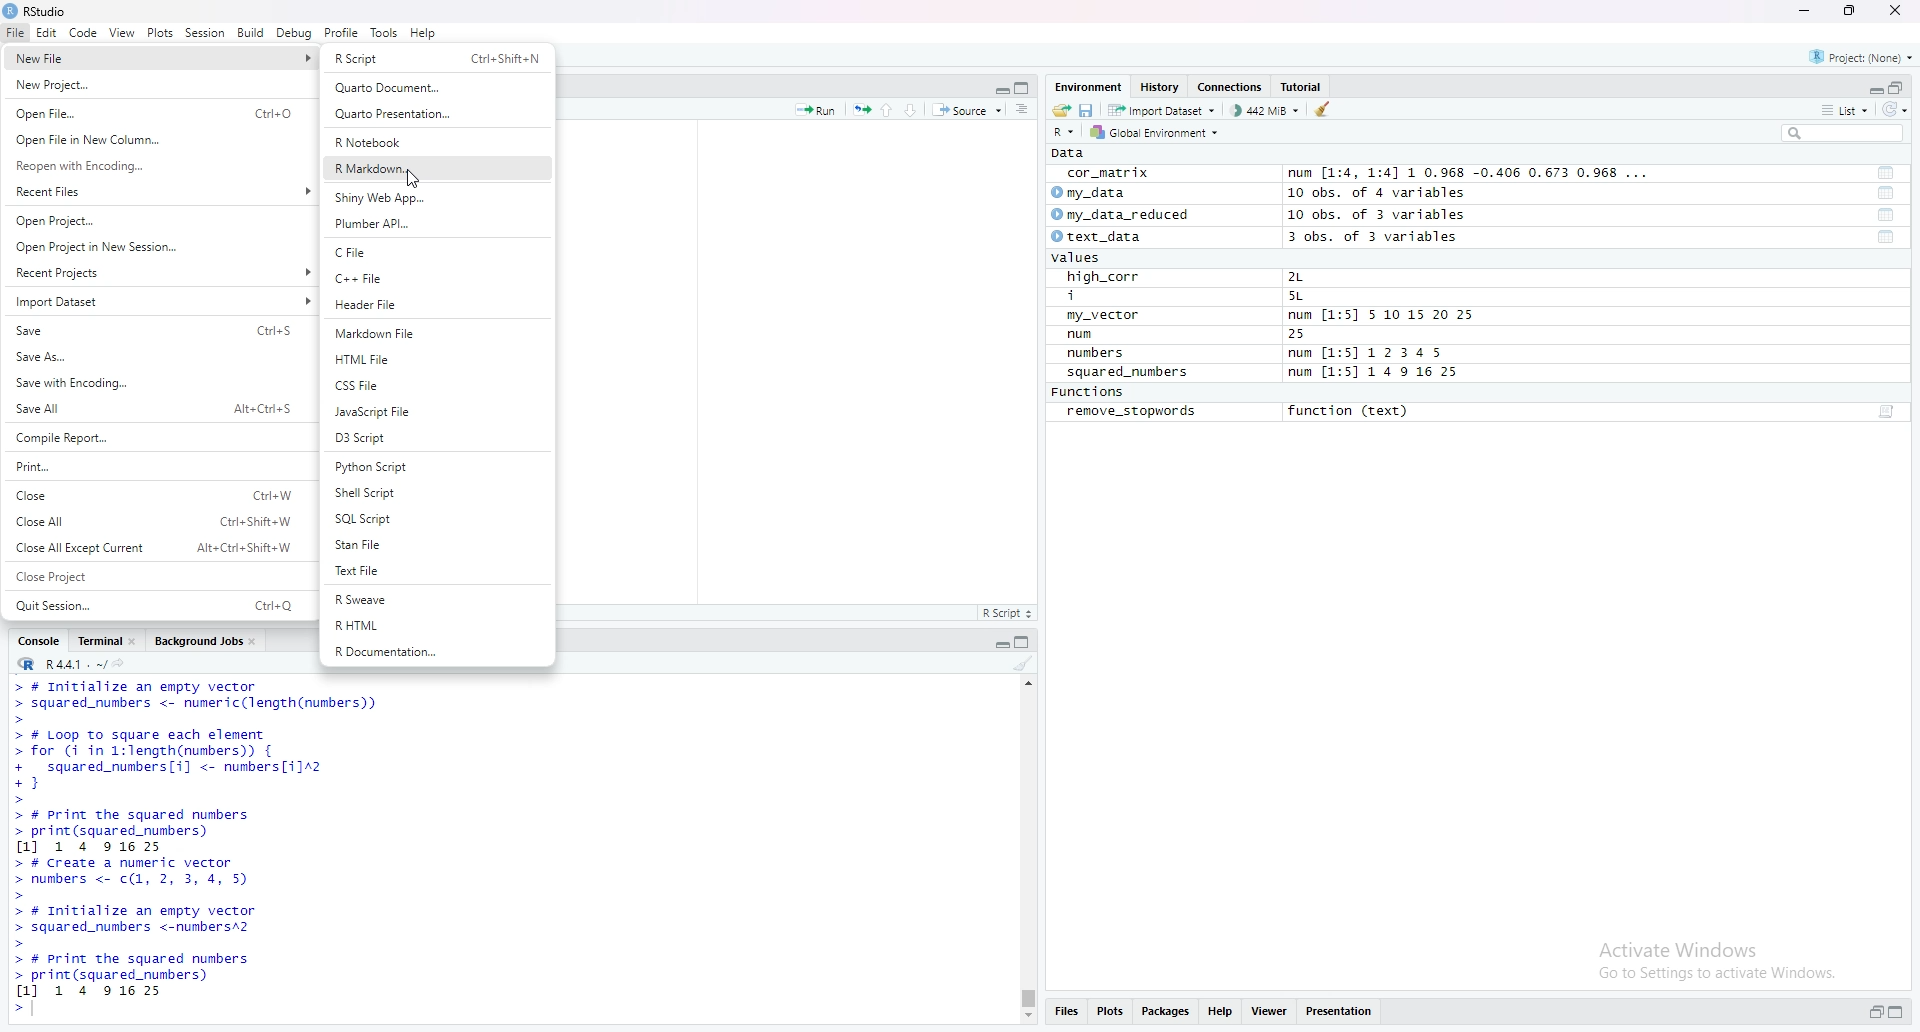  What do you see at coordinates (203, 34) in the screenshot?
I see `Session` at bounding box center [203, 34].